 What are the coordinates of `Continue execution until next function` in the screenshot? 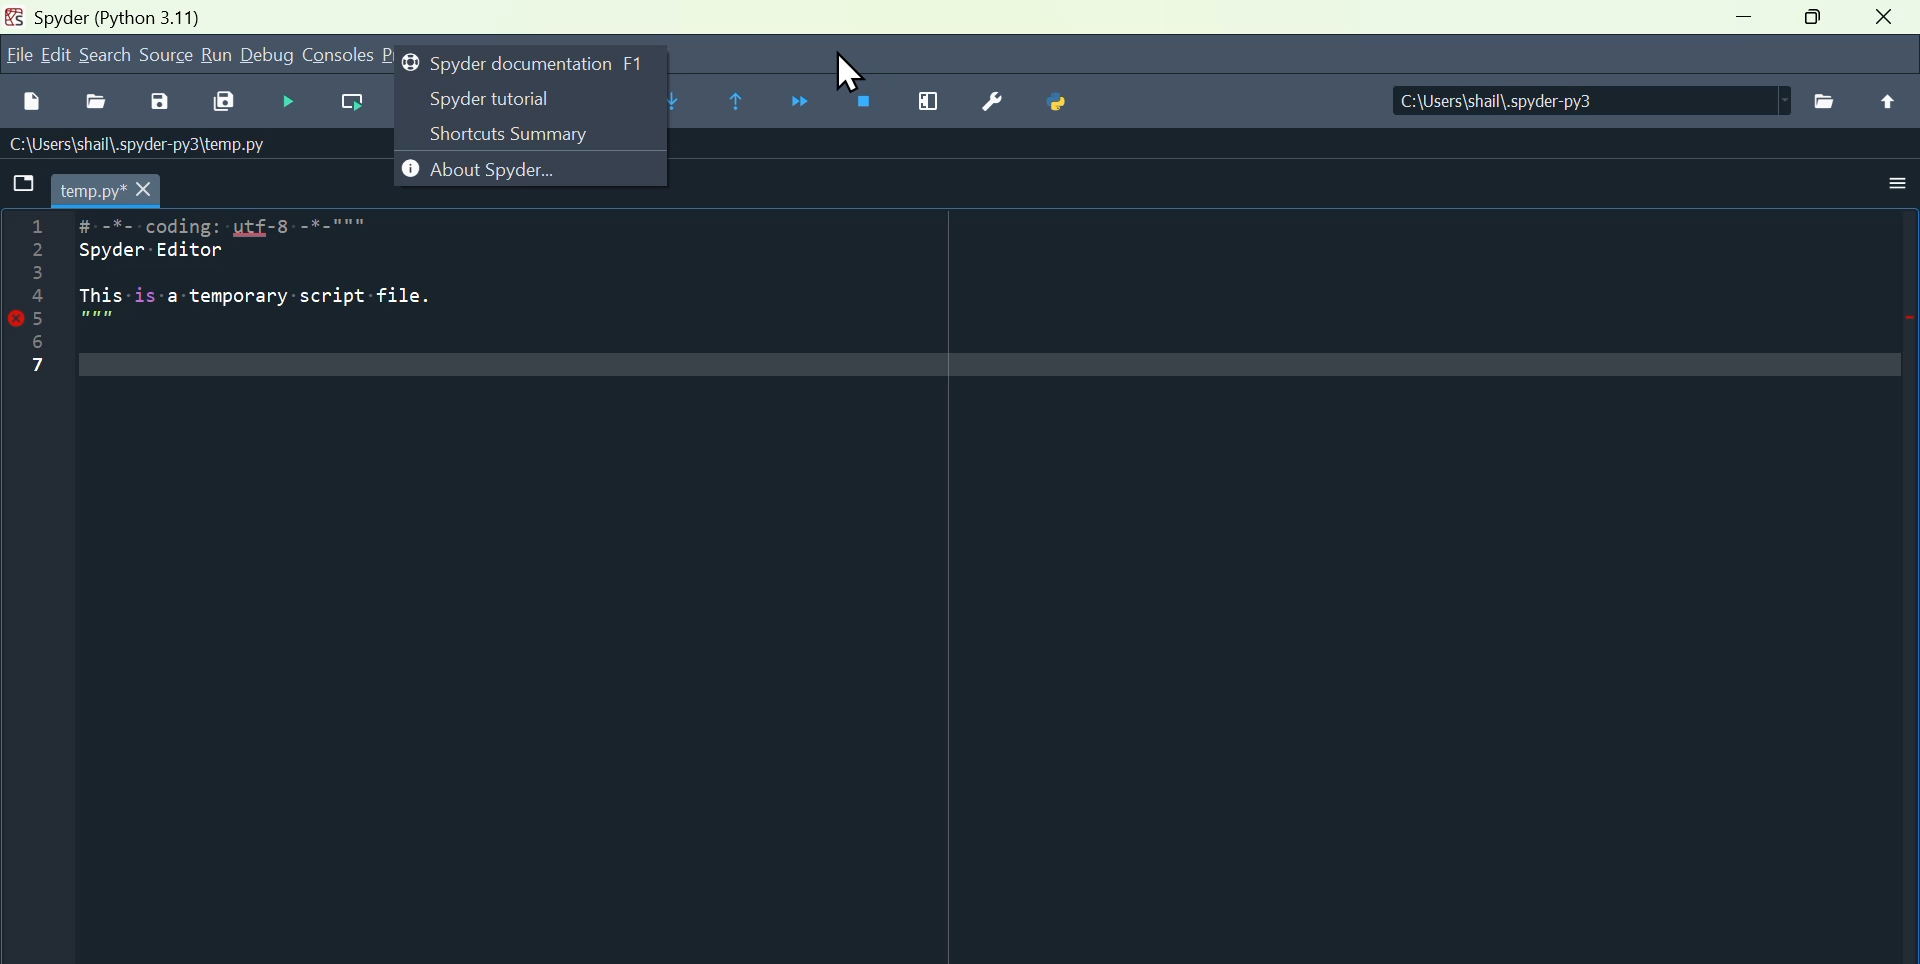 It's located at (797, 102).